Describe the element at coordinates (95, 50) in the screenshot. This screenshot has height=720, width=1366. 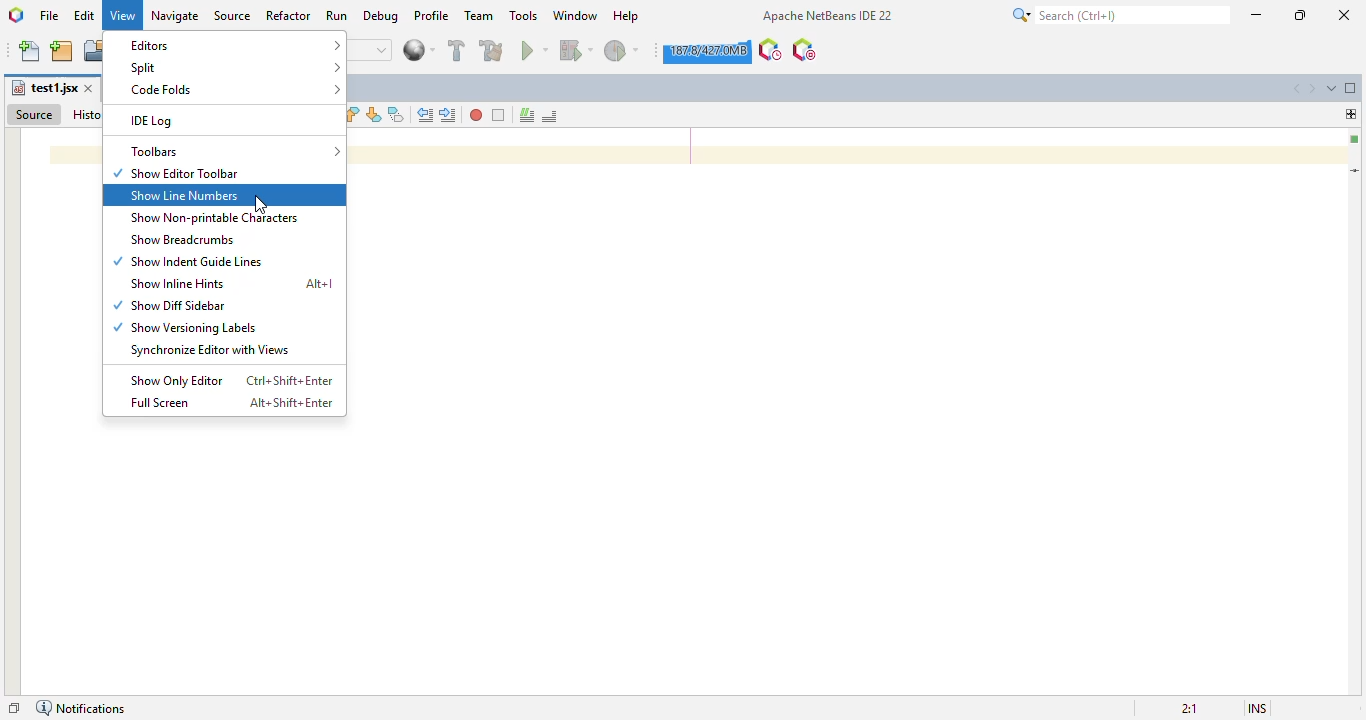
I see `open project` at that location.